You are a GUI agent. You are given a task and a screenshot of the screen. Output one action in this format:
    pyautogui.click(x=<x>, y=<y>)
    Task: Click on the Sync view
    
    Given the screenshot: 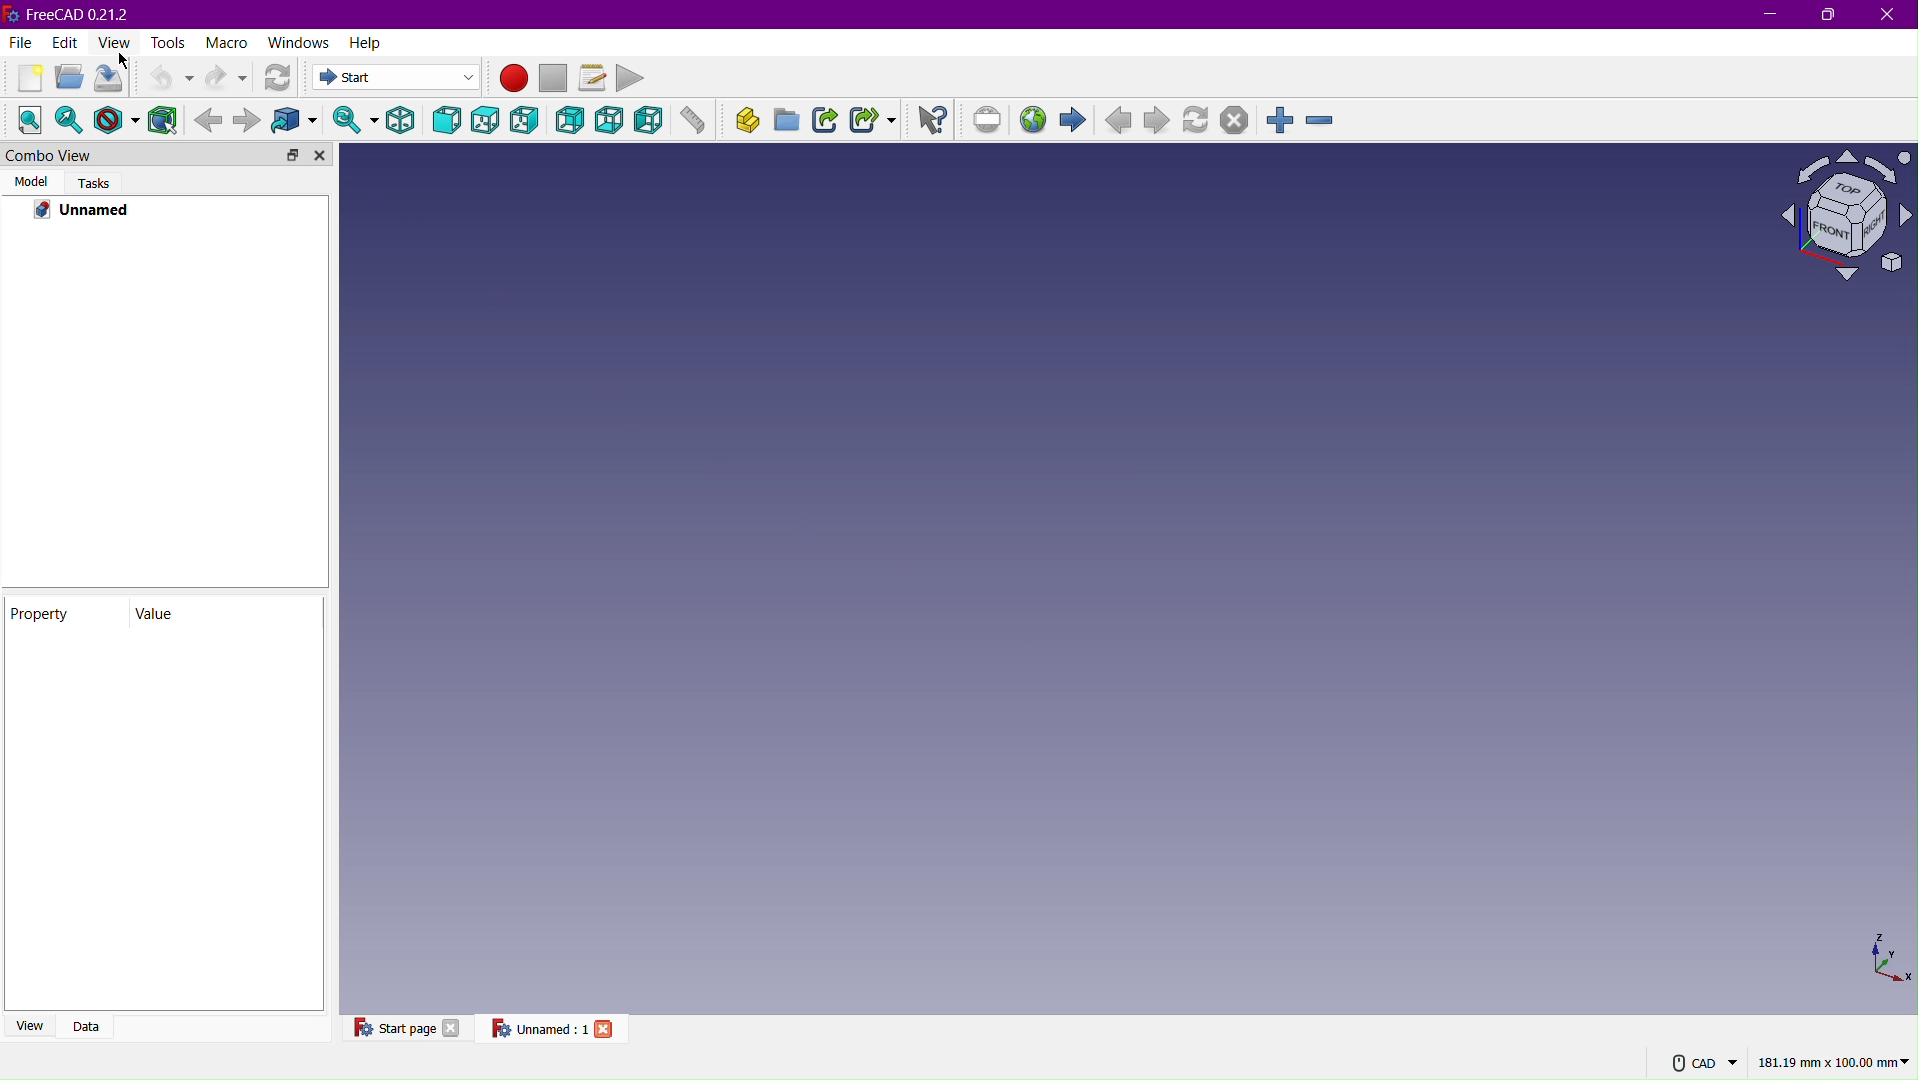 What is the action you would take?
    pyautogui.click(x=354, y=121)
    